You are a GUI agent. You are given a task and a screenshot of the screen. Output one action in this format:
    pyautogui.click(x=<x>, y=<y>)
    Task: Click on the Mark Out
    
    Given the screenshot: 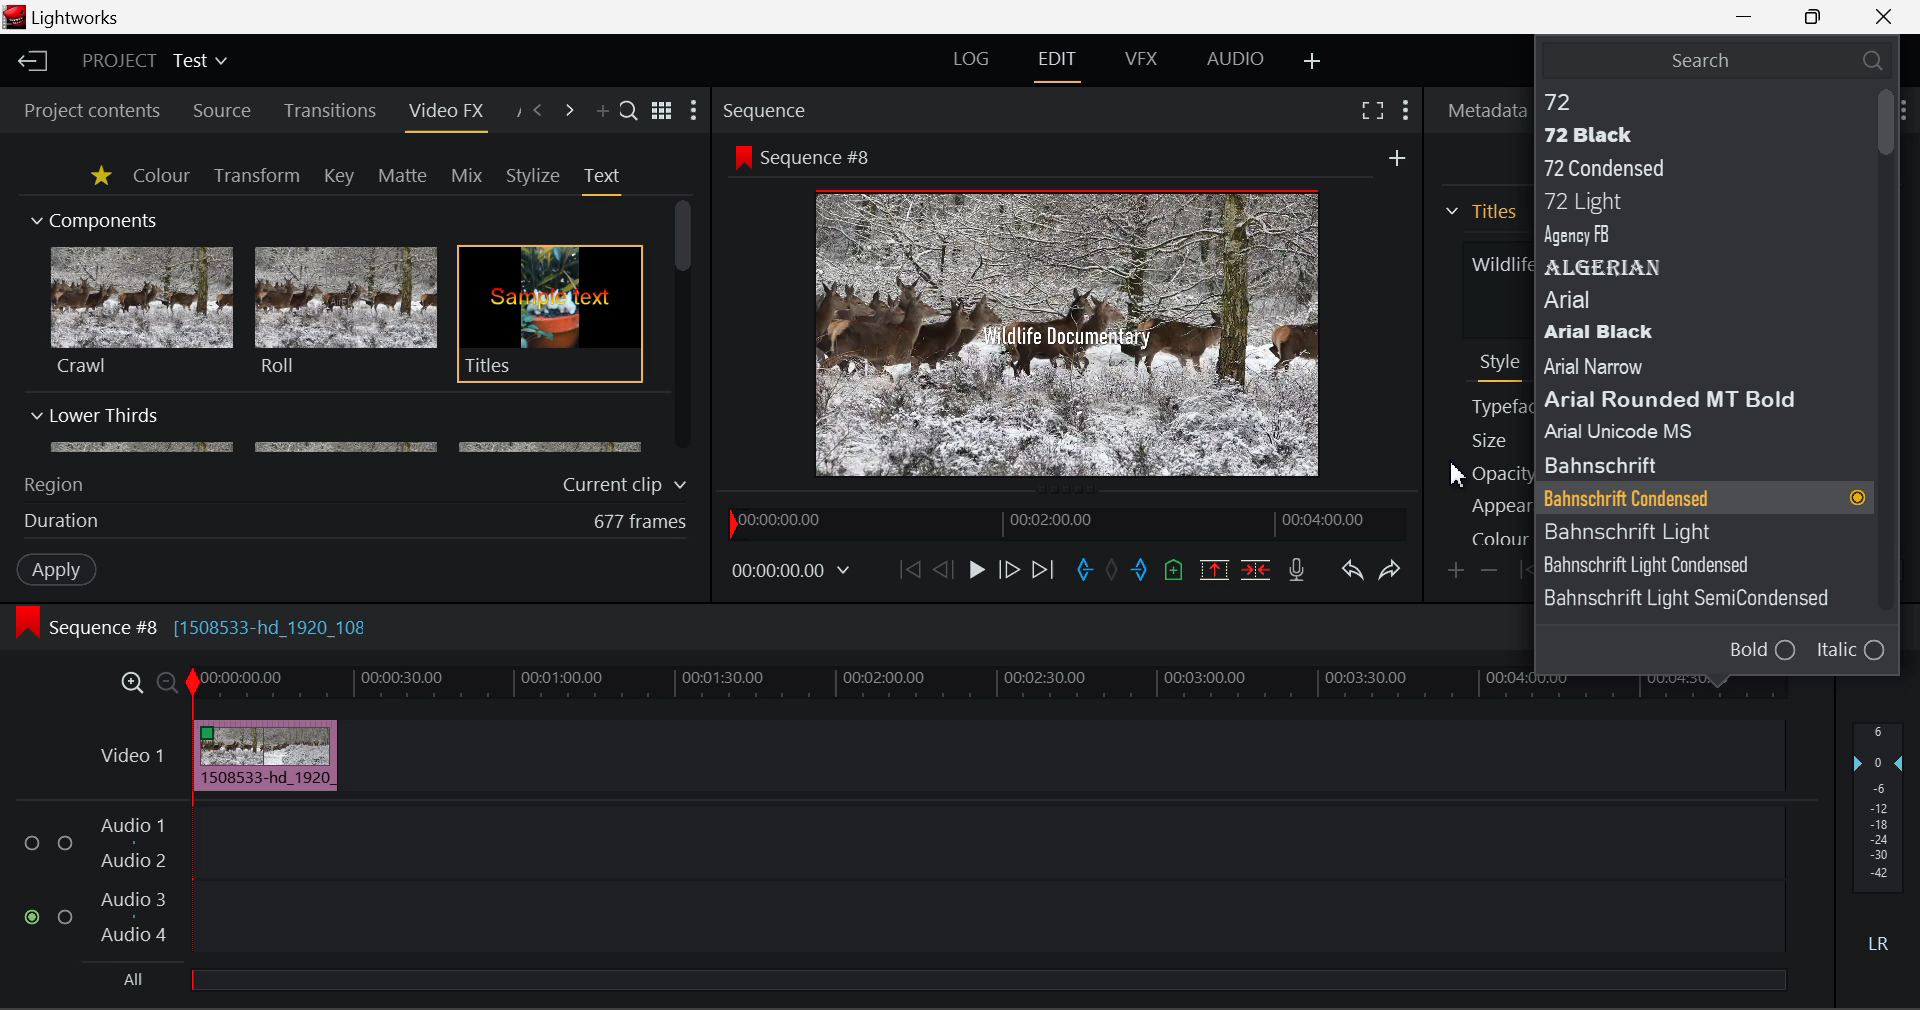 What is the action you would take?
    pyautogui.click(x=1142, y=572)
    